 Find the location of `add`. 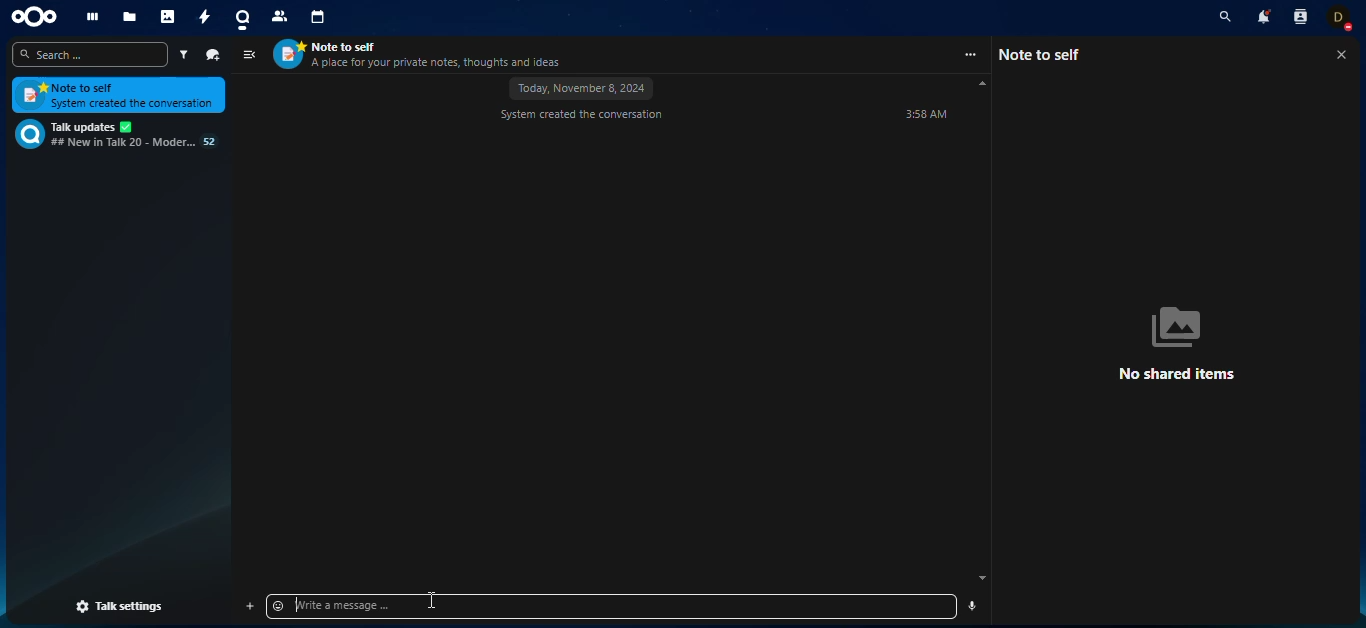

add is located at coordinates (250, 606).